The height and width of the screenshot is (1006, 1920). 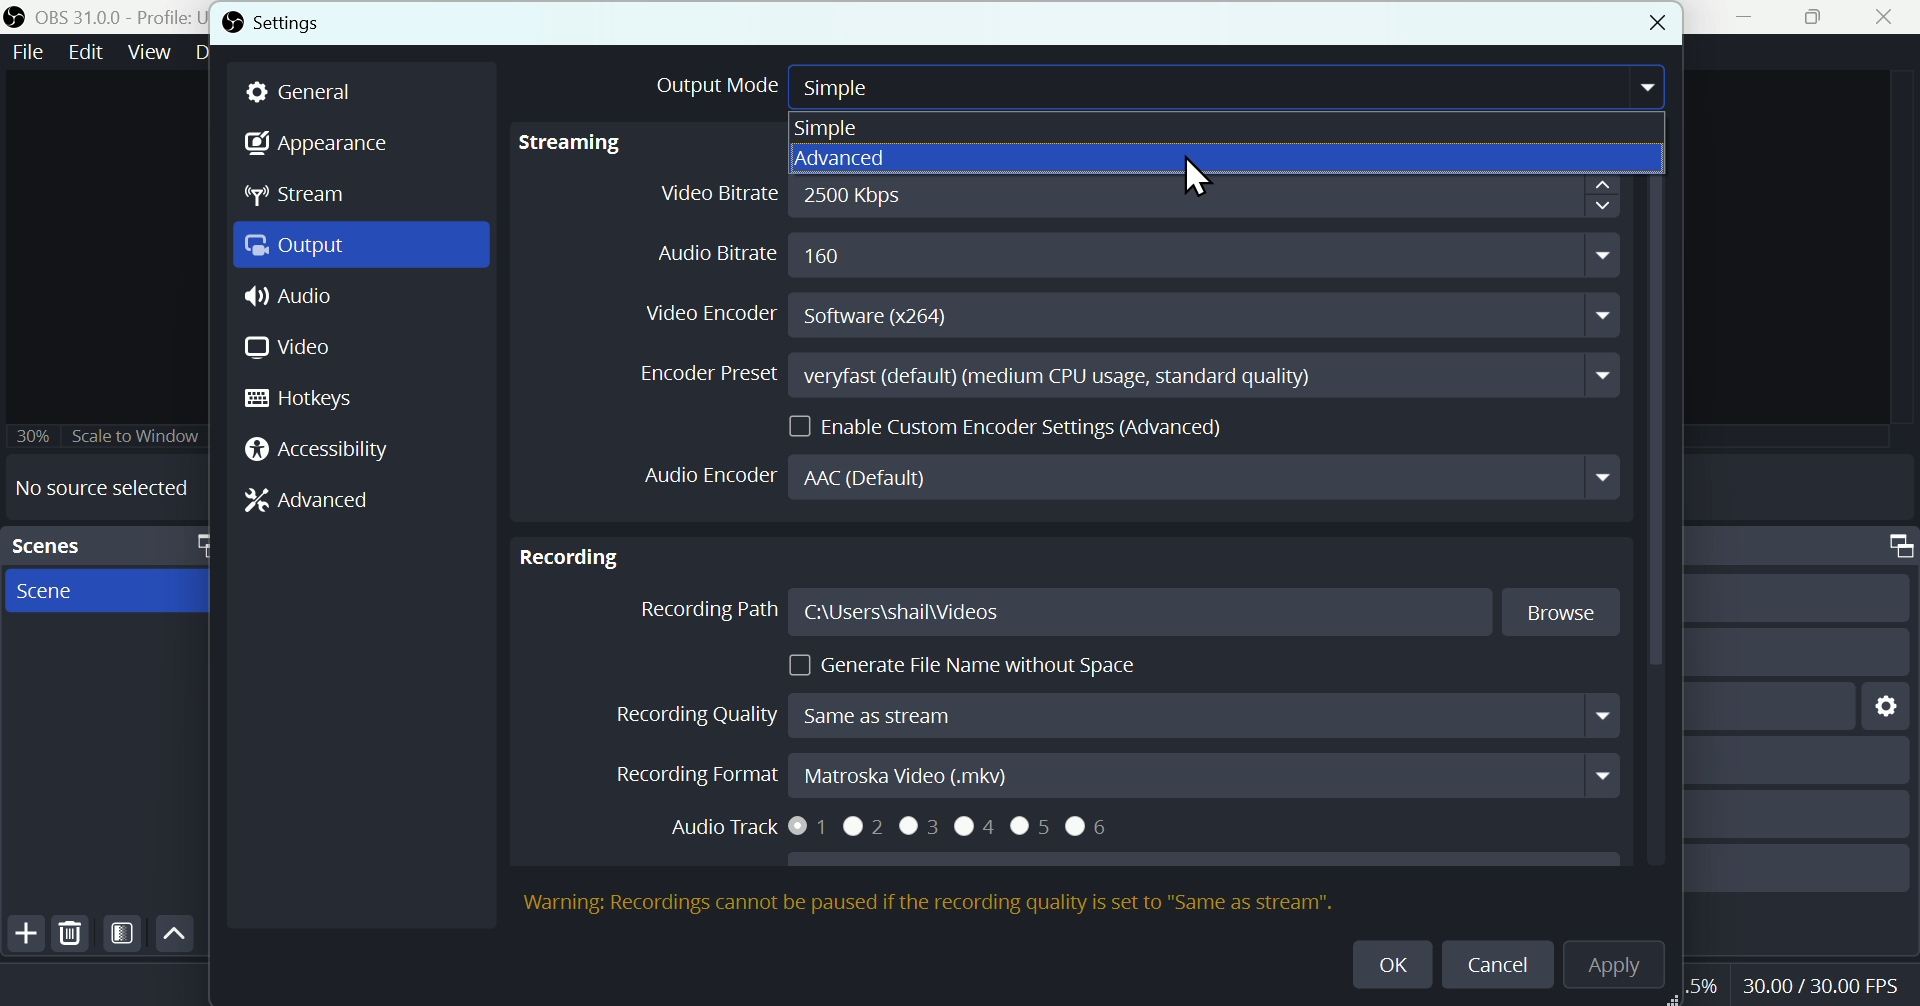 What do you see at coordinates (1107, 254) in the screenshot?
I see `Autobitrate` at bounding box center [1107, 254].